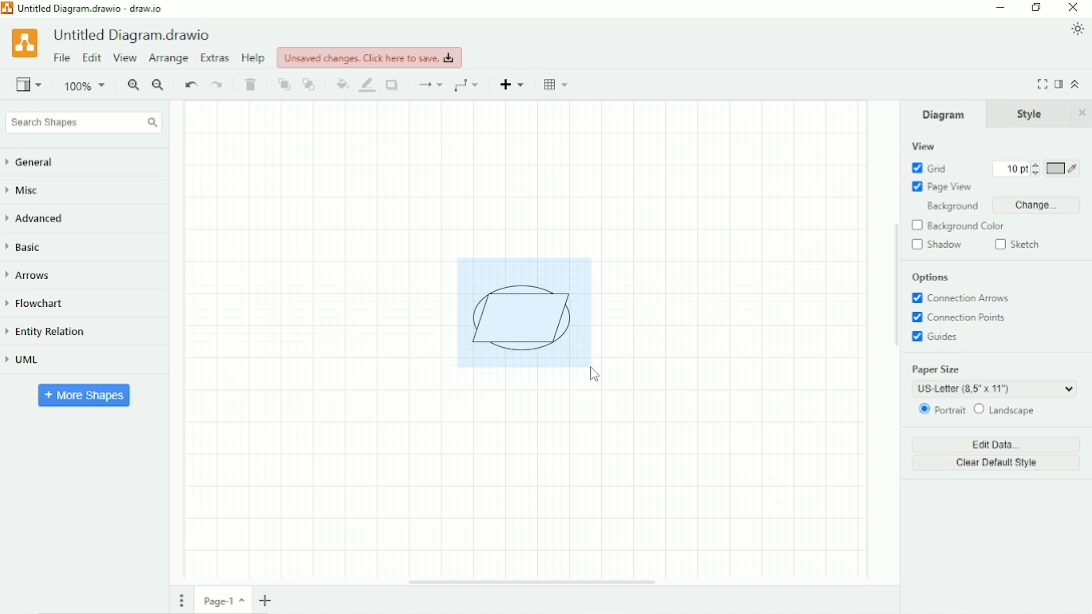  I want to click on Table, so click(558, 84).